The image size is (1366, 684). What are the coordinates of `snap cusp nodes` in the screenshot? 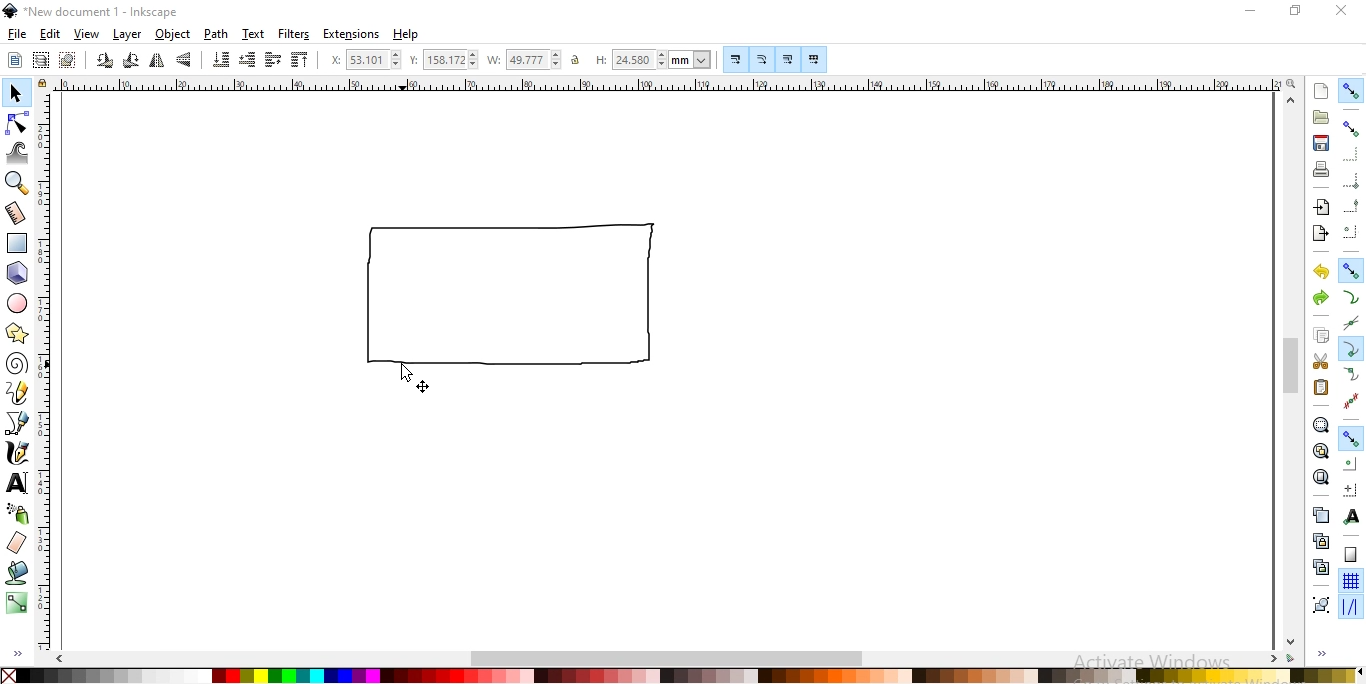 It's located at (1350, 348).